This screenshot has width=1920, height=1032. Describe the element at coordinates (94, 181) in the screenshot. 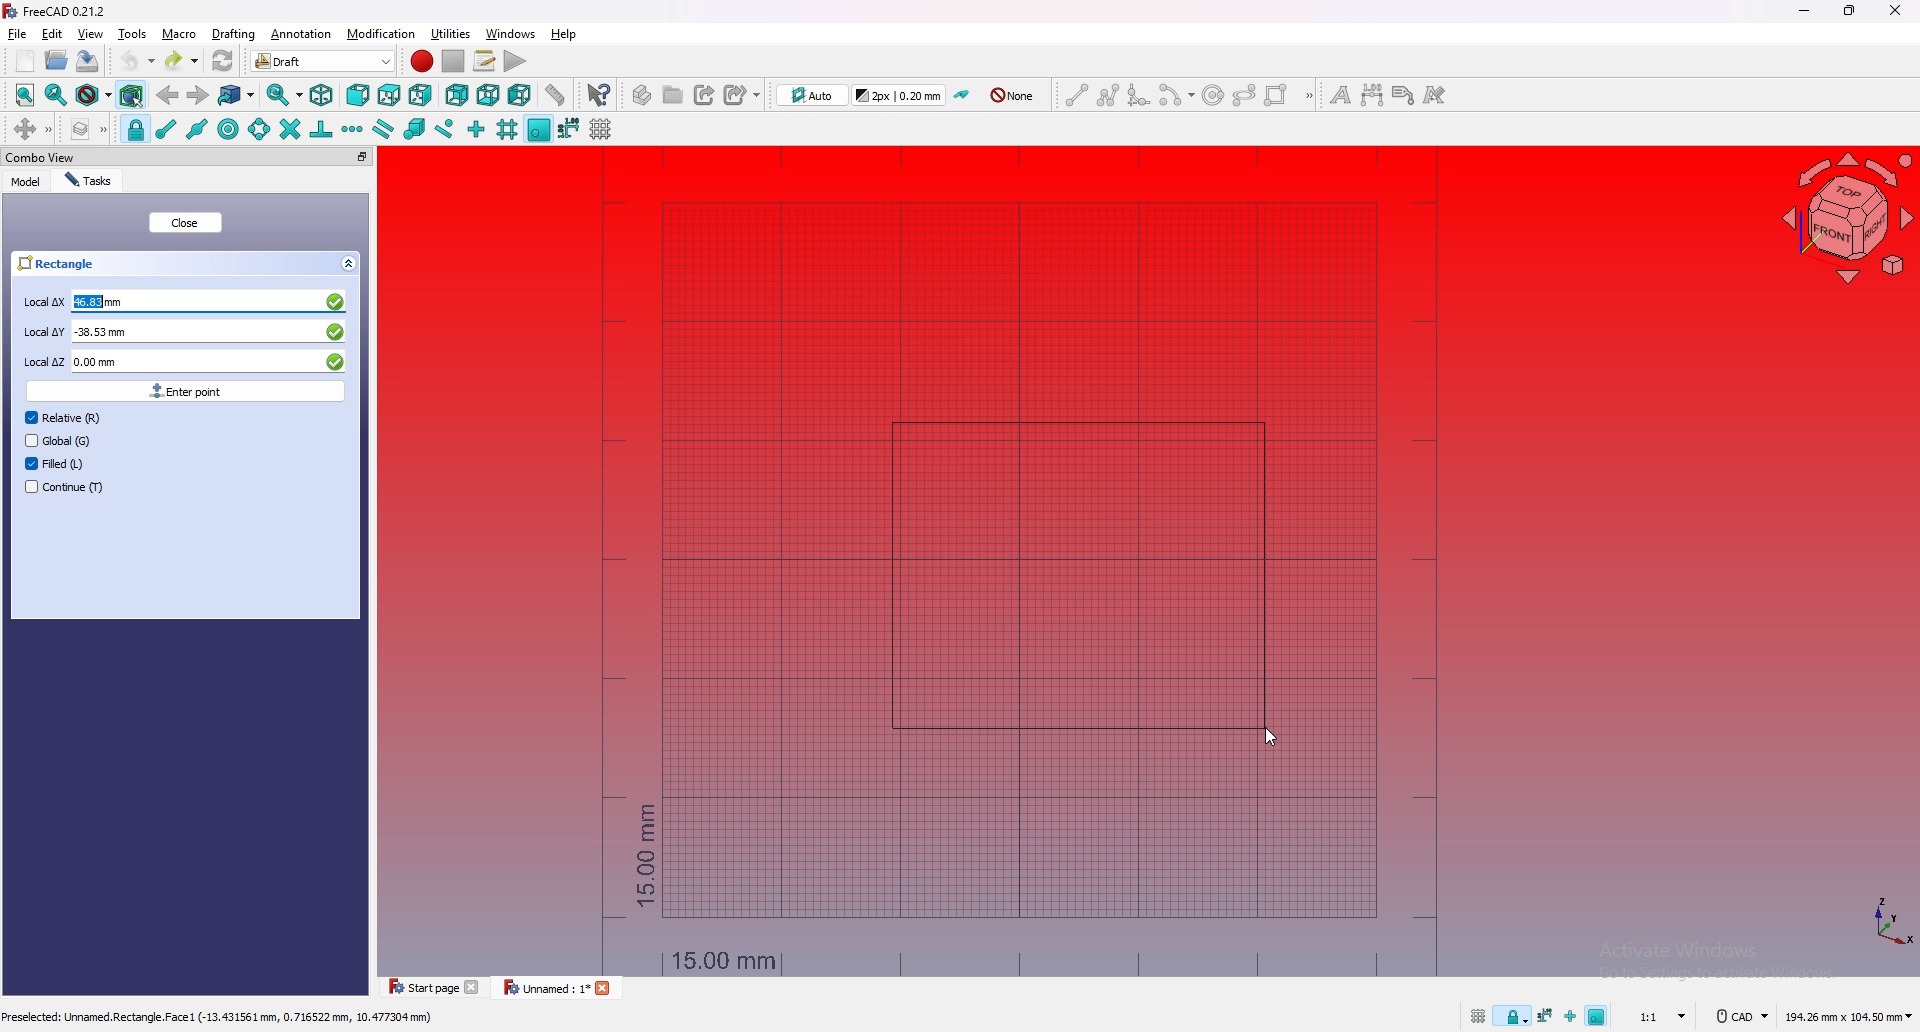

I see `tasks` at that location.